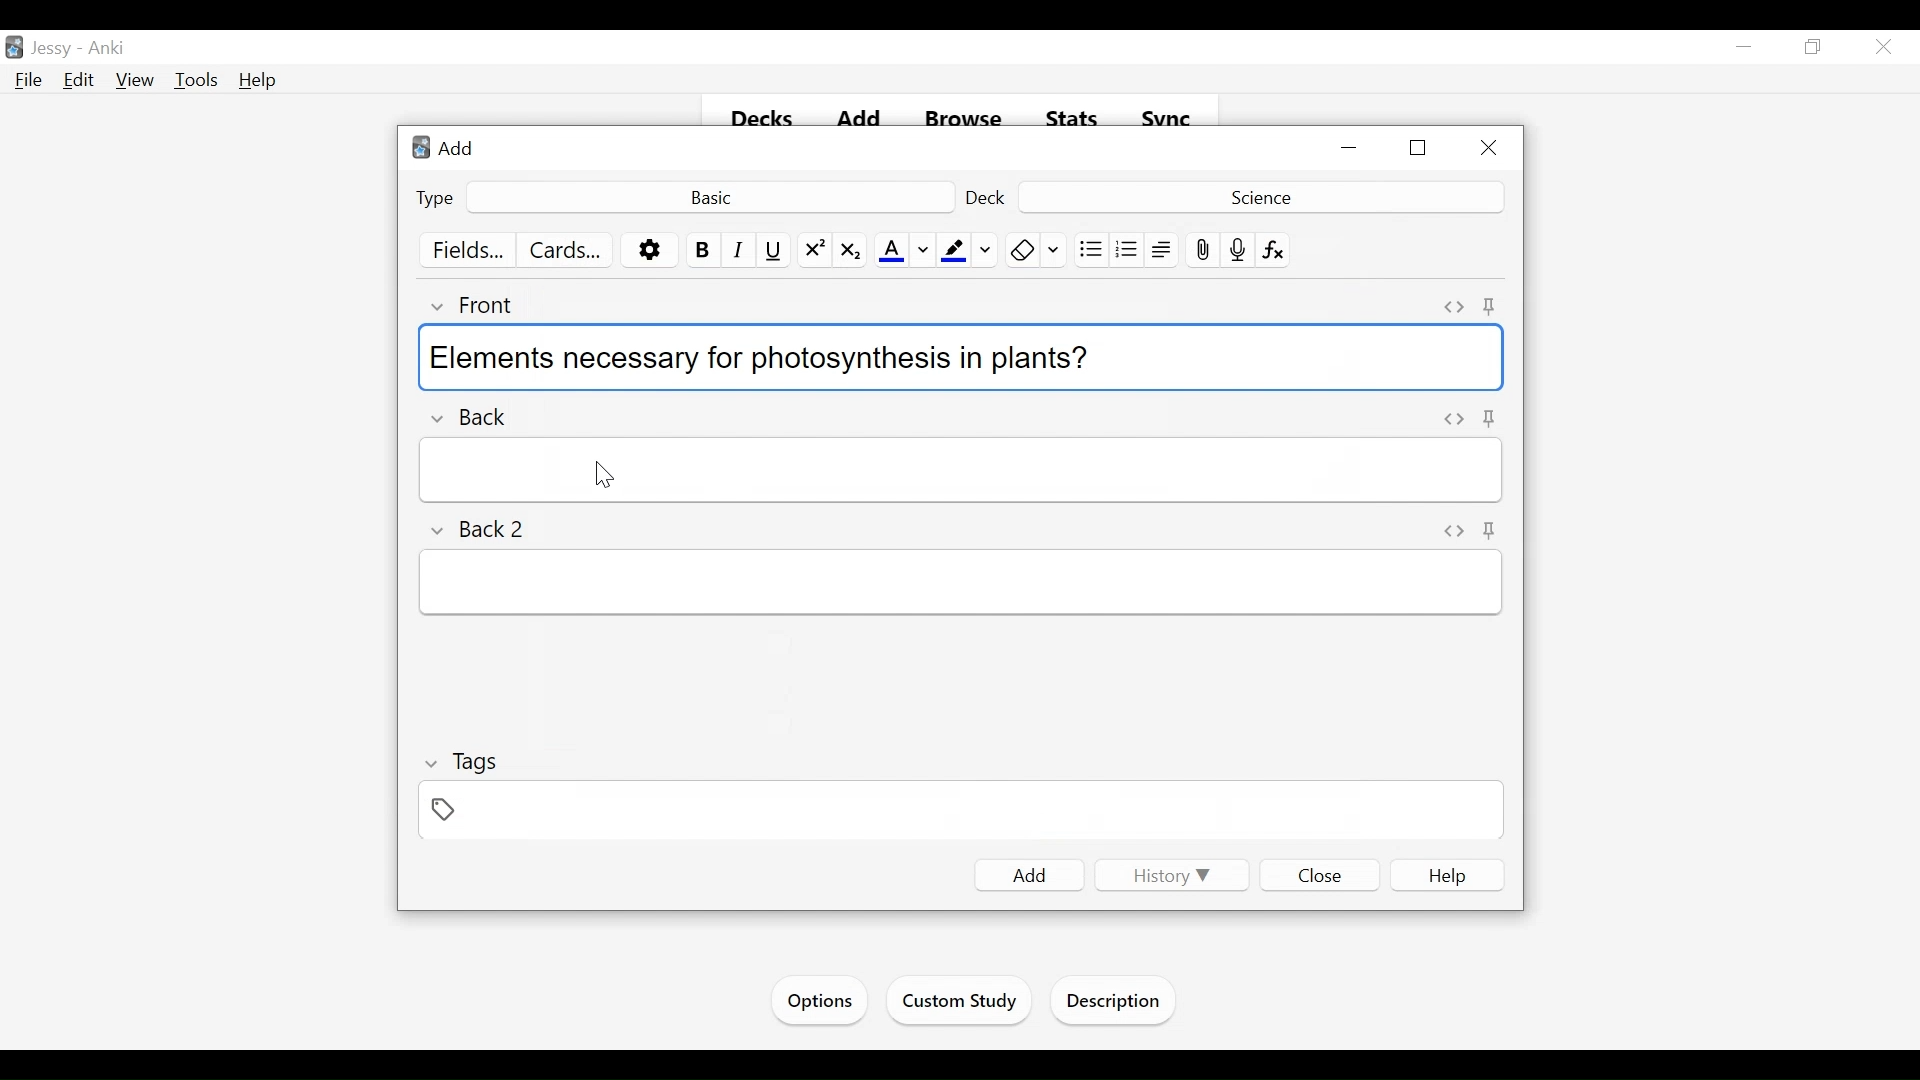 The image size is (1920, 1080). Describe the element at coordinates (964, 469) in the screenshot. I see `Elements necessary for photosynthesis in plants?` at that location.